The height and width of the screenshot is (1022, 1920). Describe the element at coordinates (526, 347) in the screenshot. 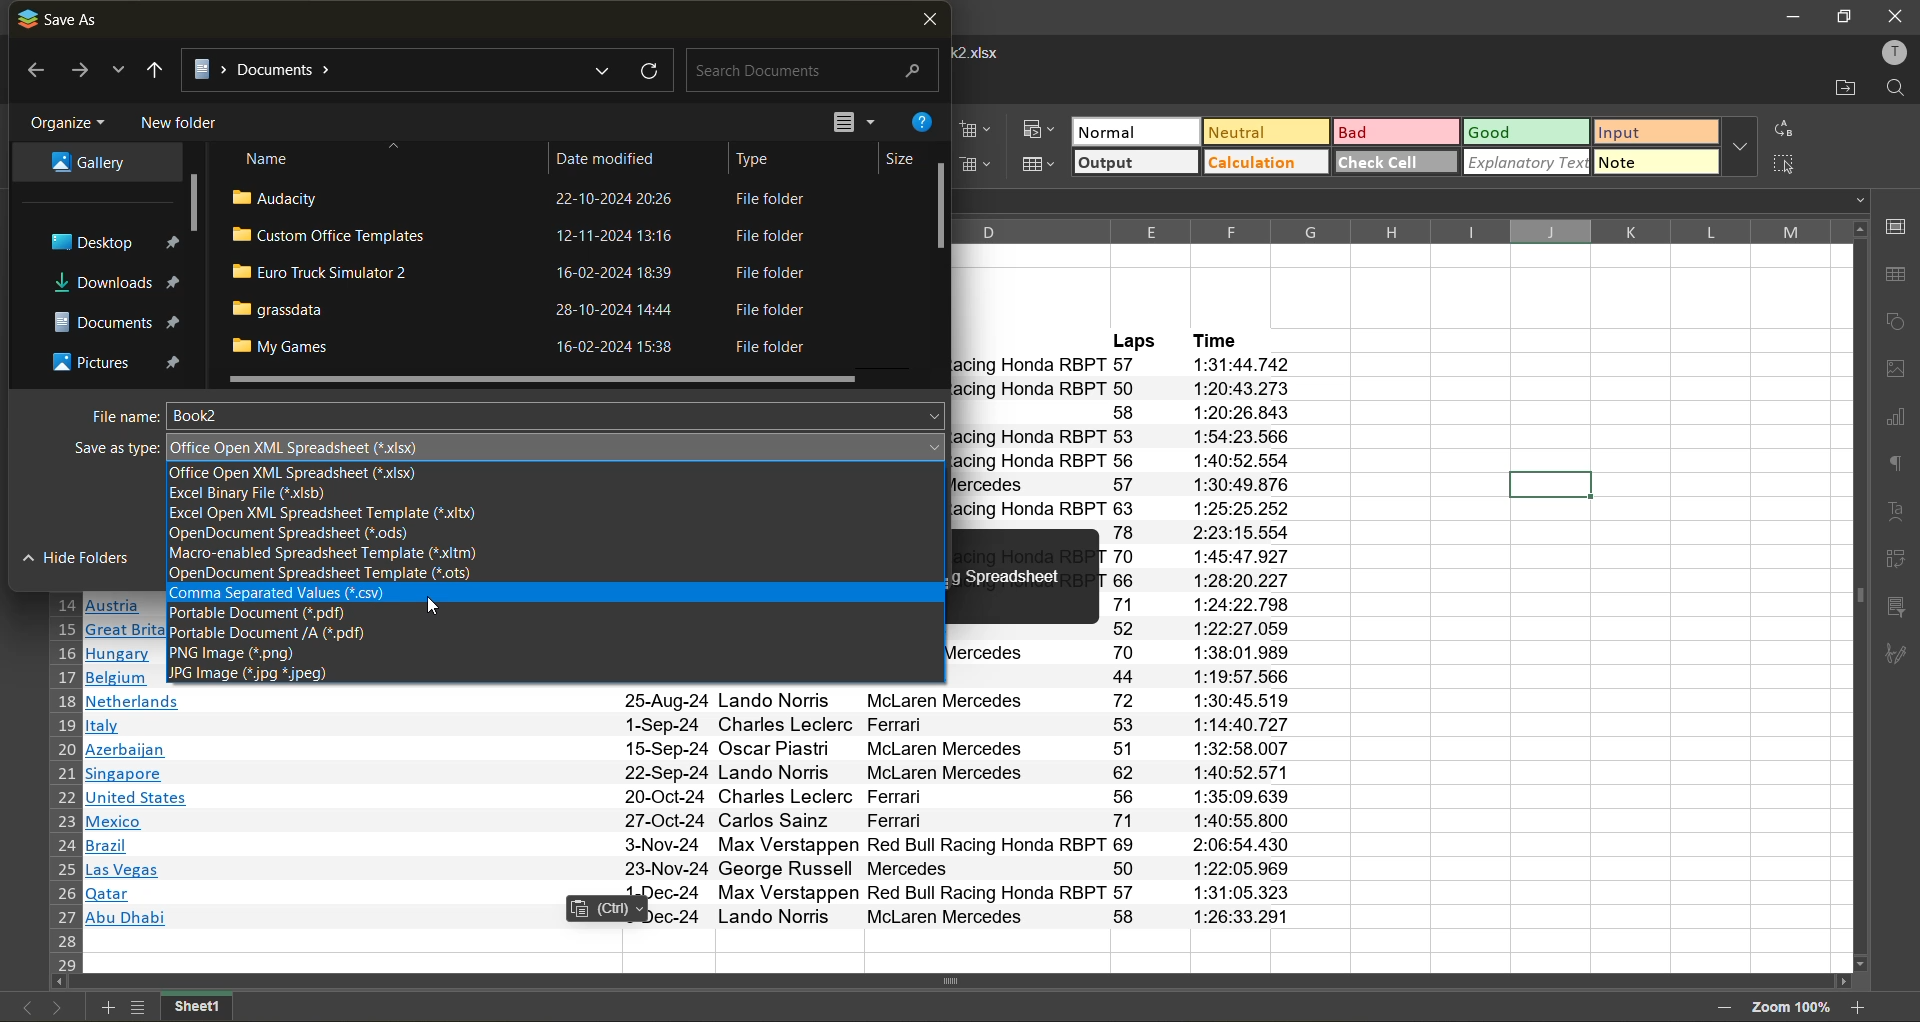

I see `file` at that location.